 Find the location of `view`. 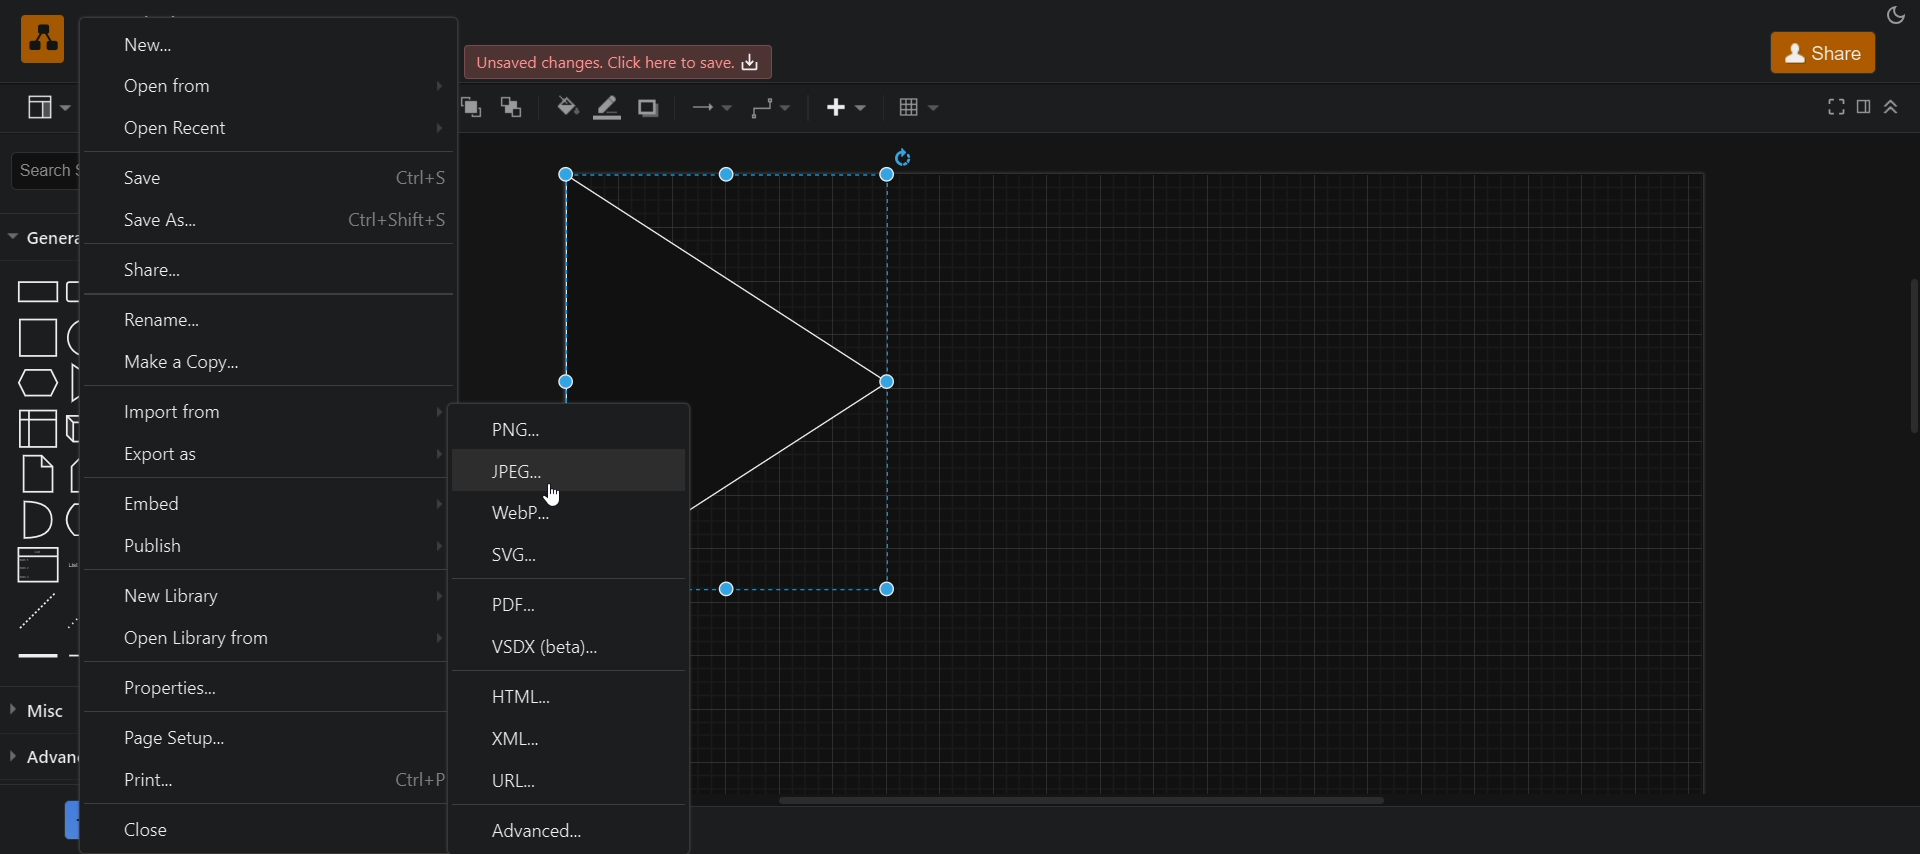

view is located at coordinates (46, 109).